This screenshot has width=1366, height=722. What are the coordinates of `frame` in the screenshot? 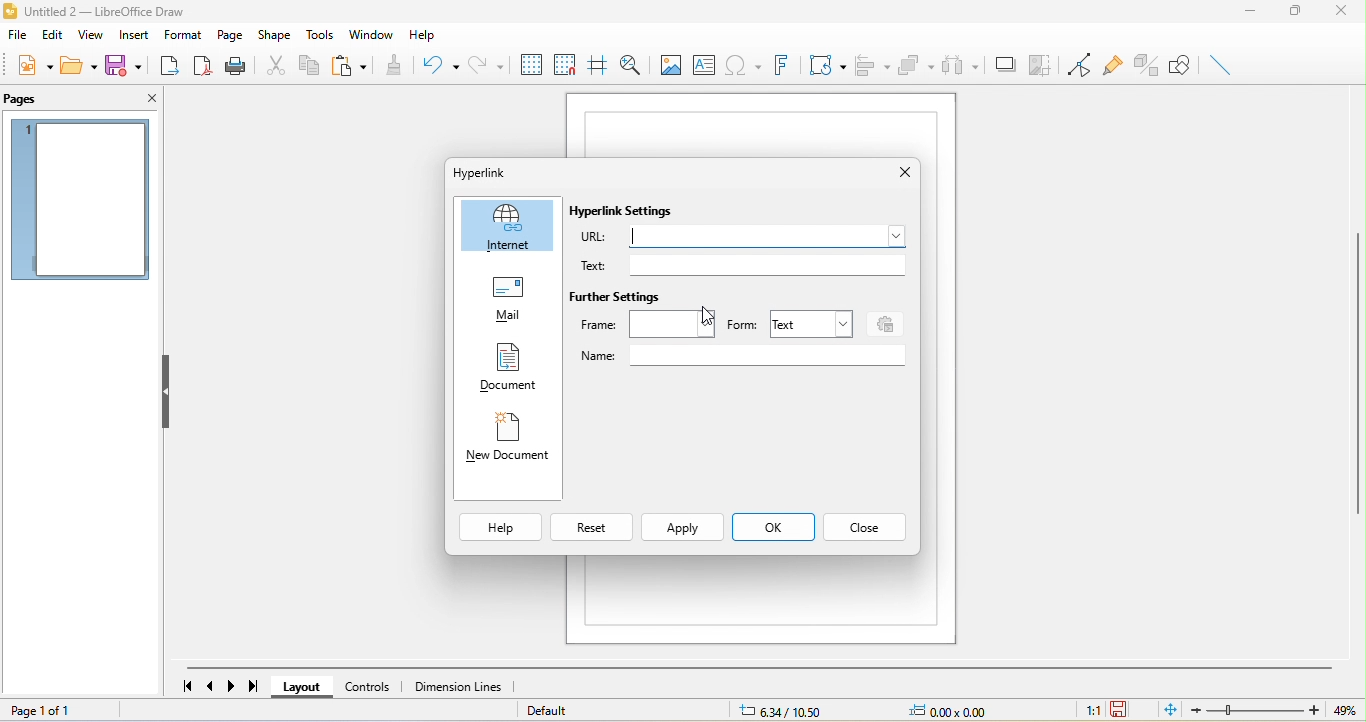 It's located at (647, 325).